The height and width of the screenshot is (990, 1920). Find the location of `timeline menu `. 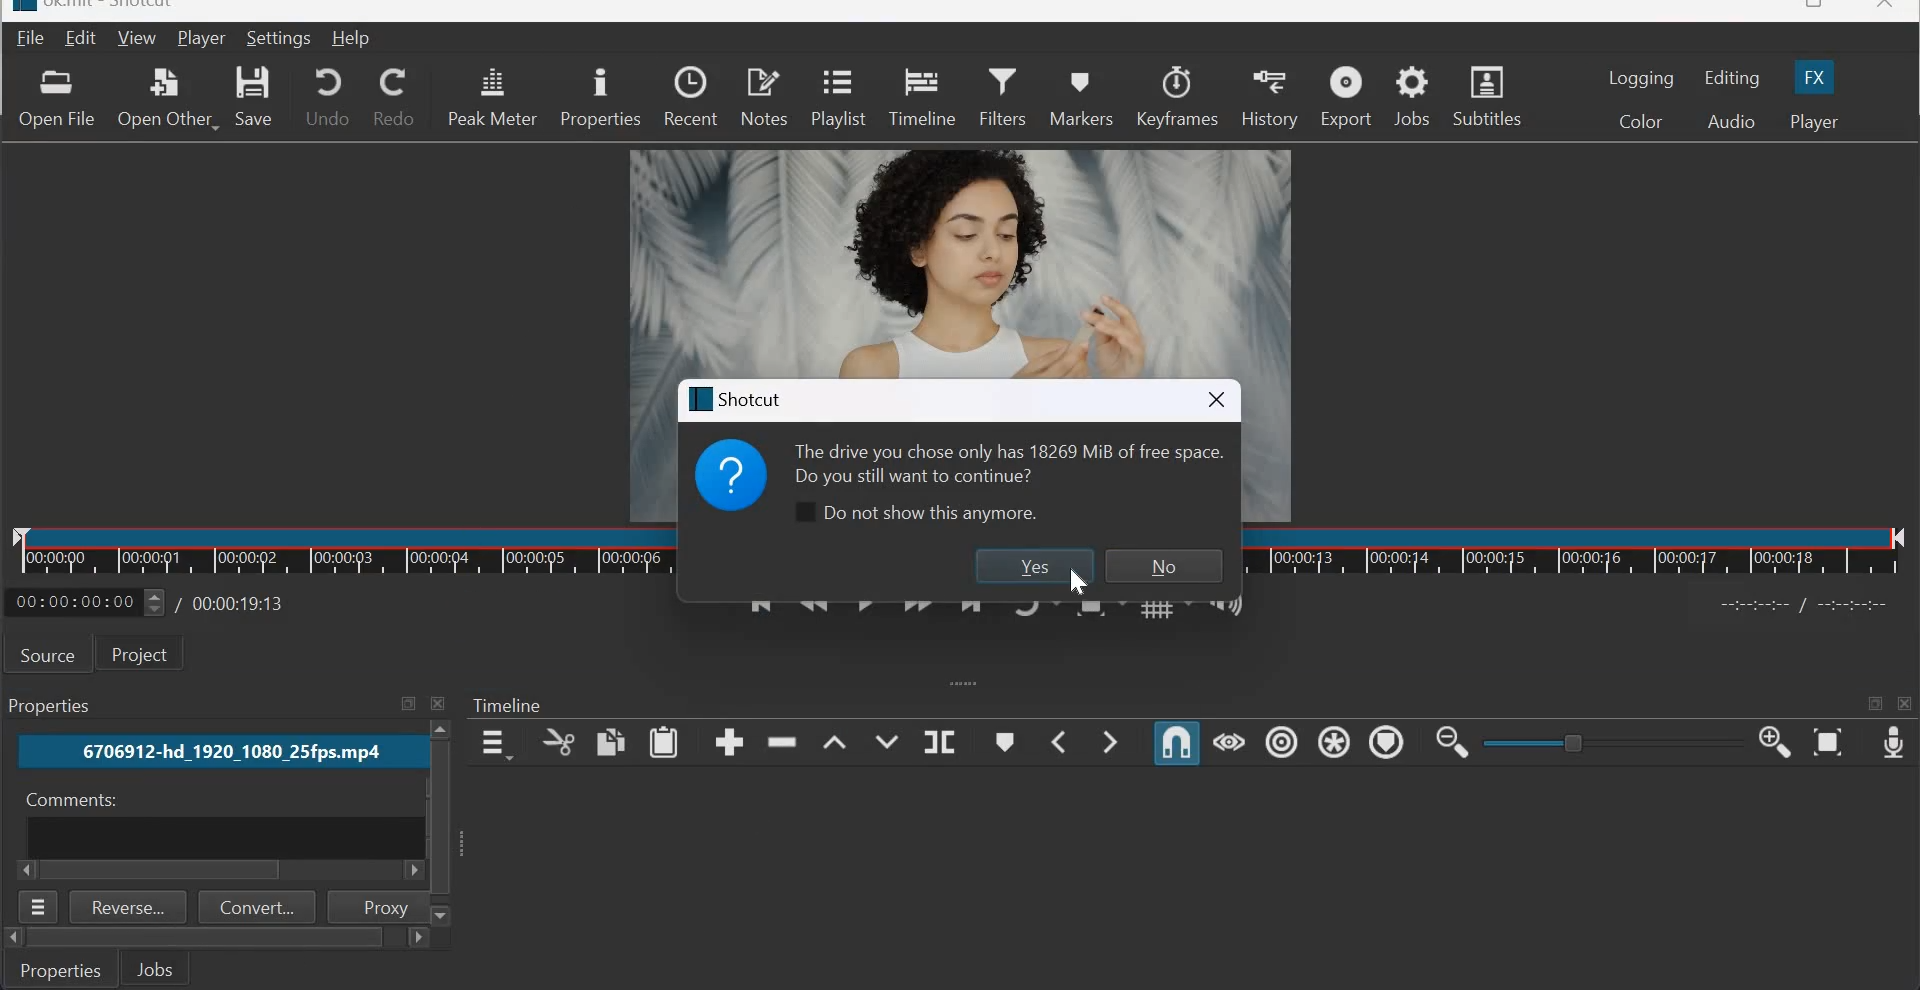

timeline menu  is located at coordinates (494, 743).